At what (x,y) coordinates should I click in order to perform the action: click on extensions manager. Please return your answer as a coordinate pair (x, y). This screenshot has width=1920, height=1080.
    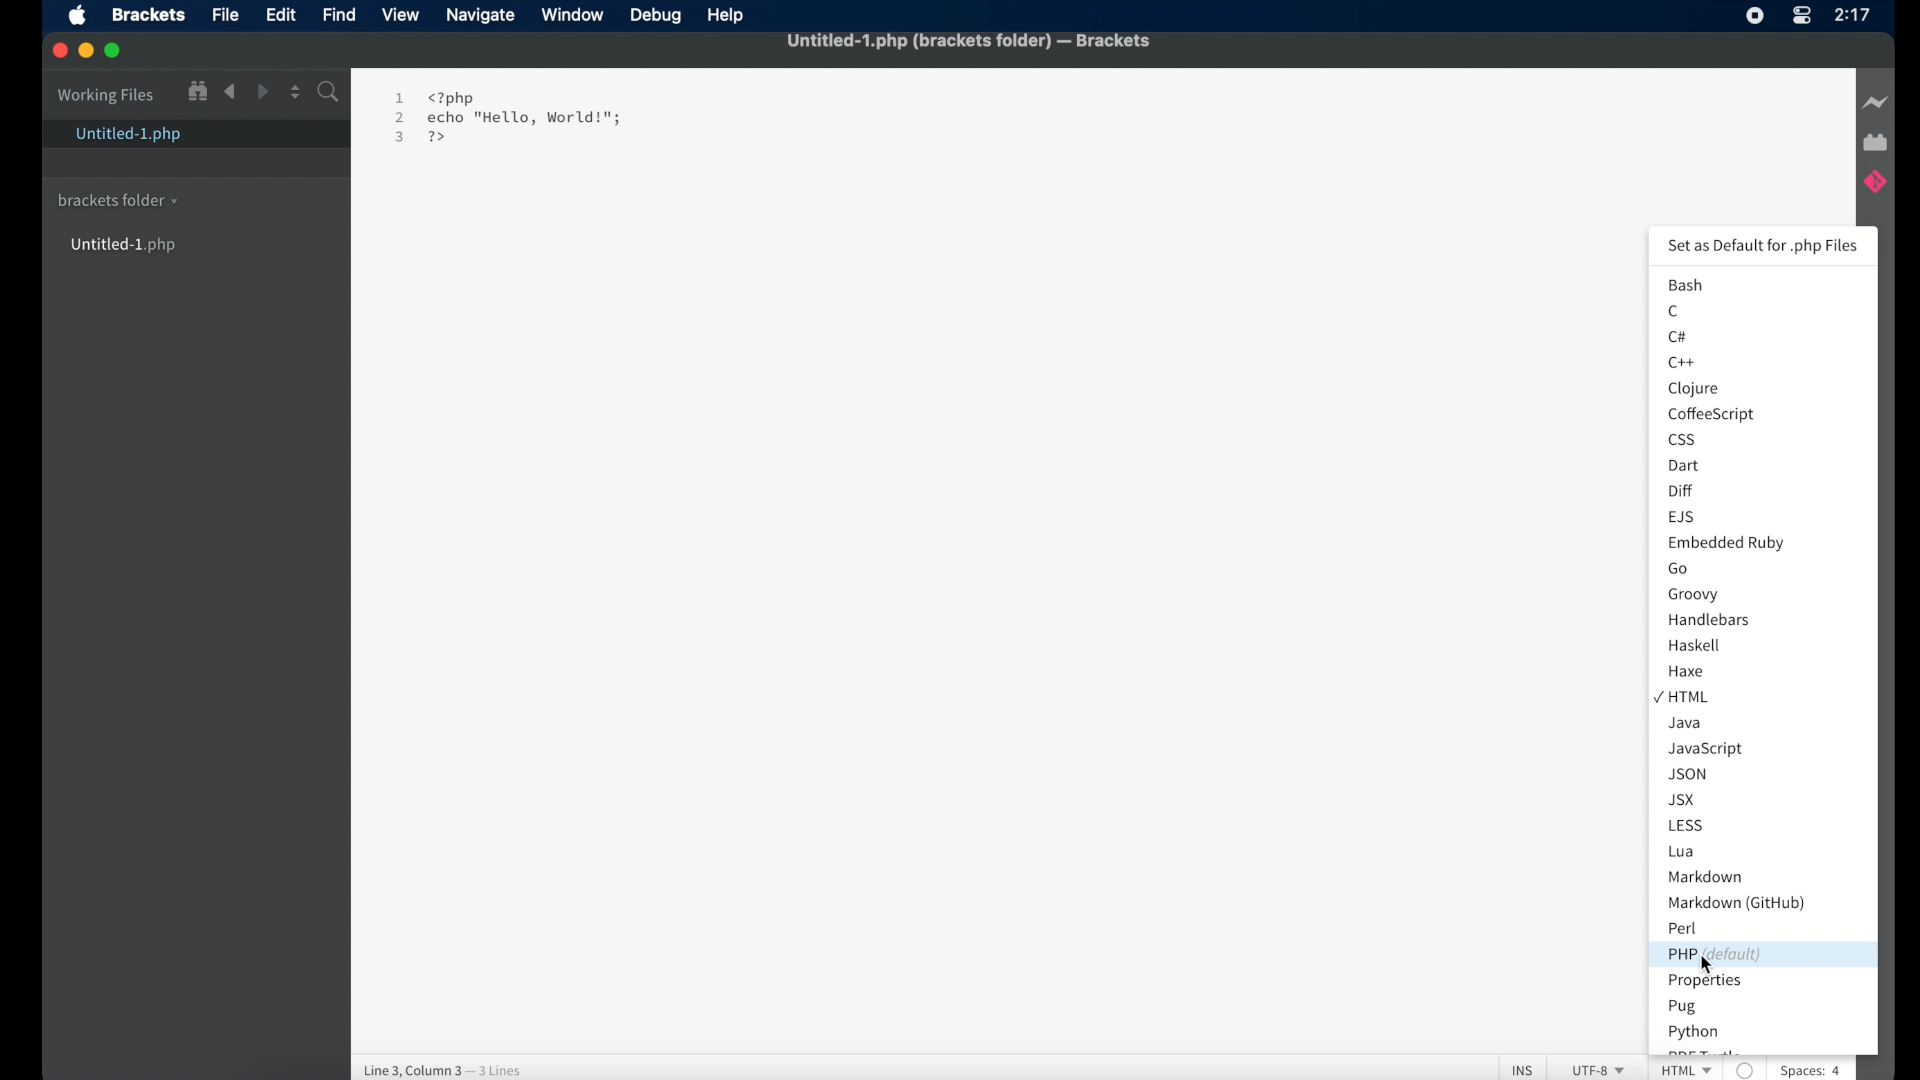
    Looking at the image, I should click on (1875, 141).